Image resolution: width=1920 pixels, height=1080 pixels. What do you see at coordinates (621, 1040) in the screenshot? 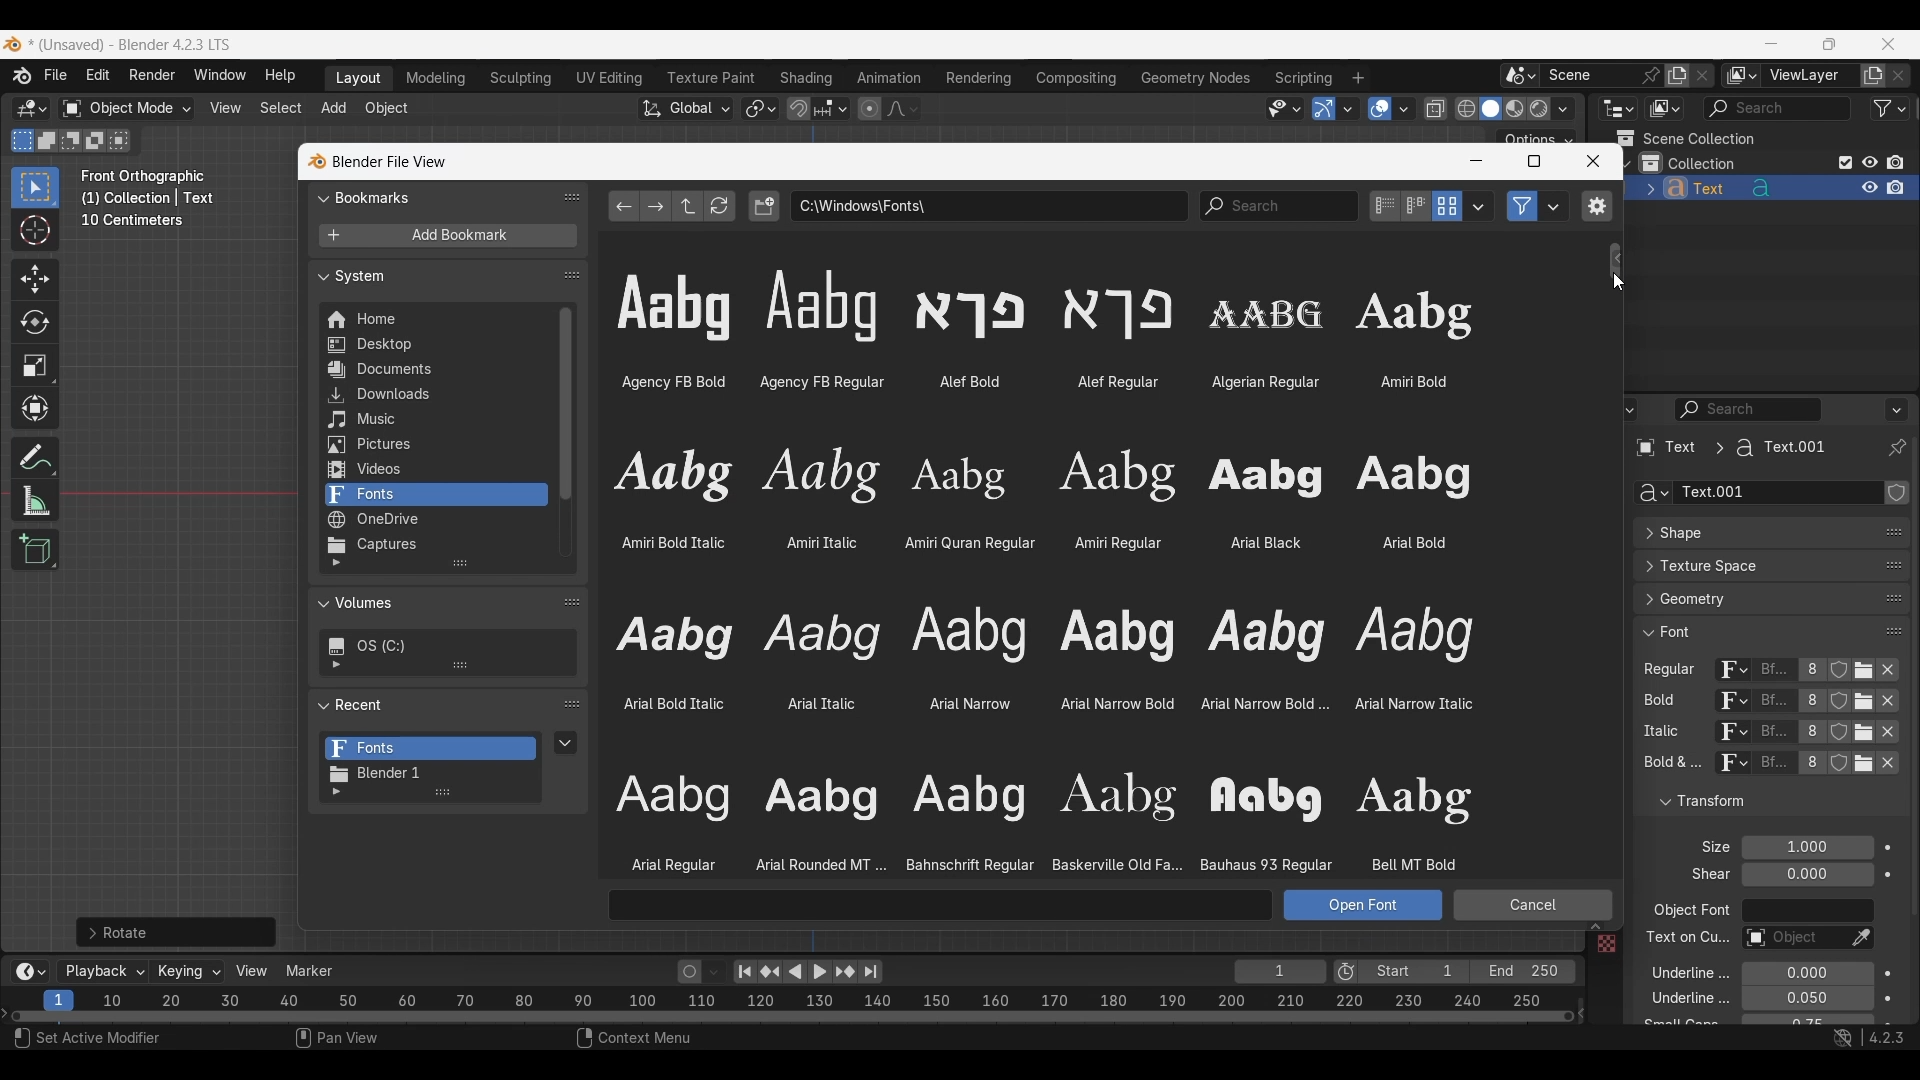
I see `content menu` at bounding box center [621, 1040].